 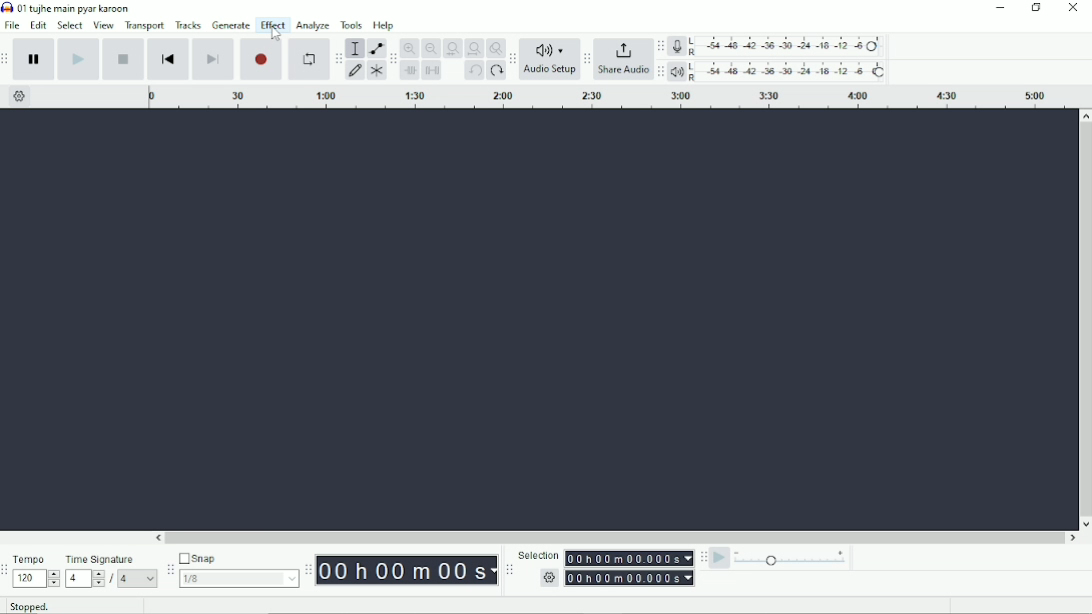 I want to click on Draw tool, so click(x=354, y=71).